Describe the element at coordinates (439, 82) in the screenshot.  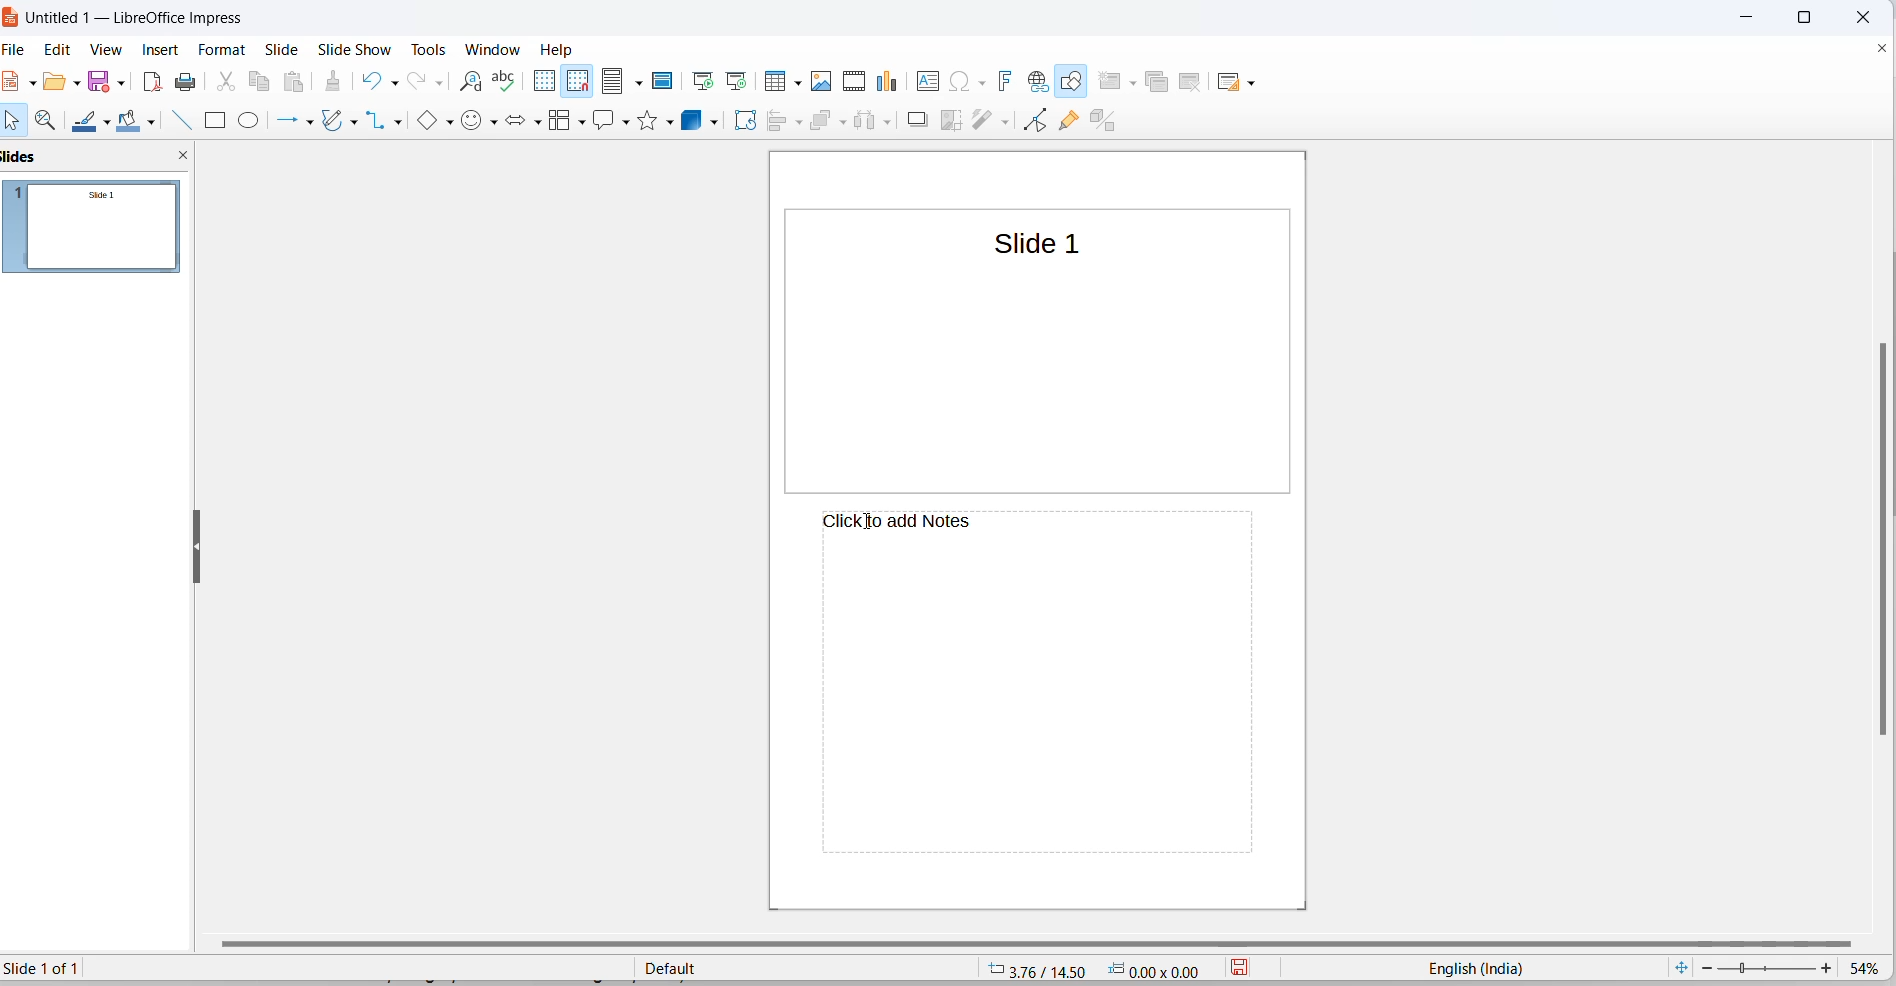
I see `redo options` at that location.